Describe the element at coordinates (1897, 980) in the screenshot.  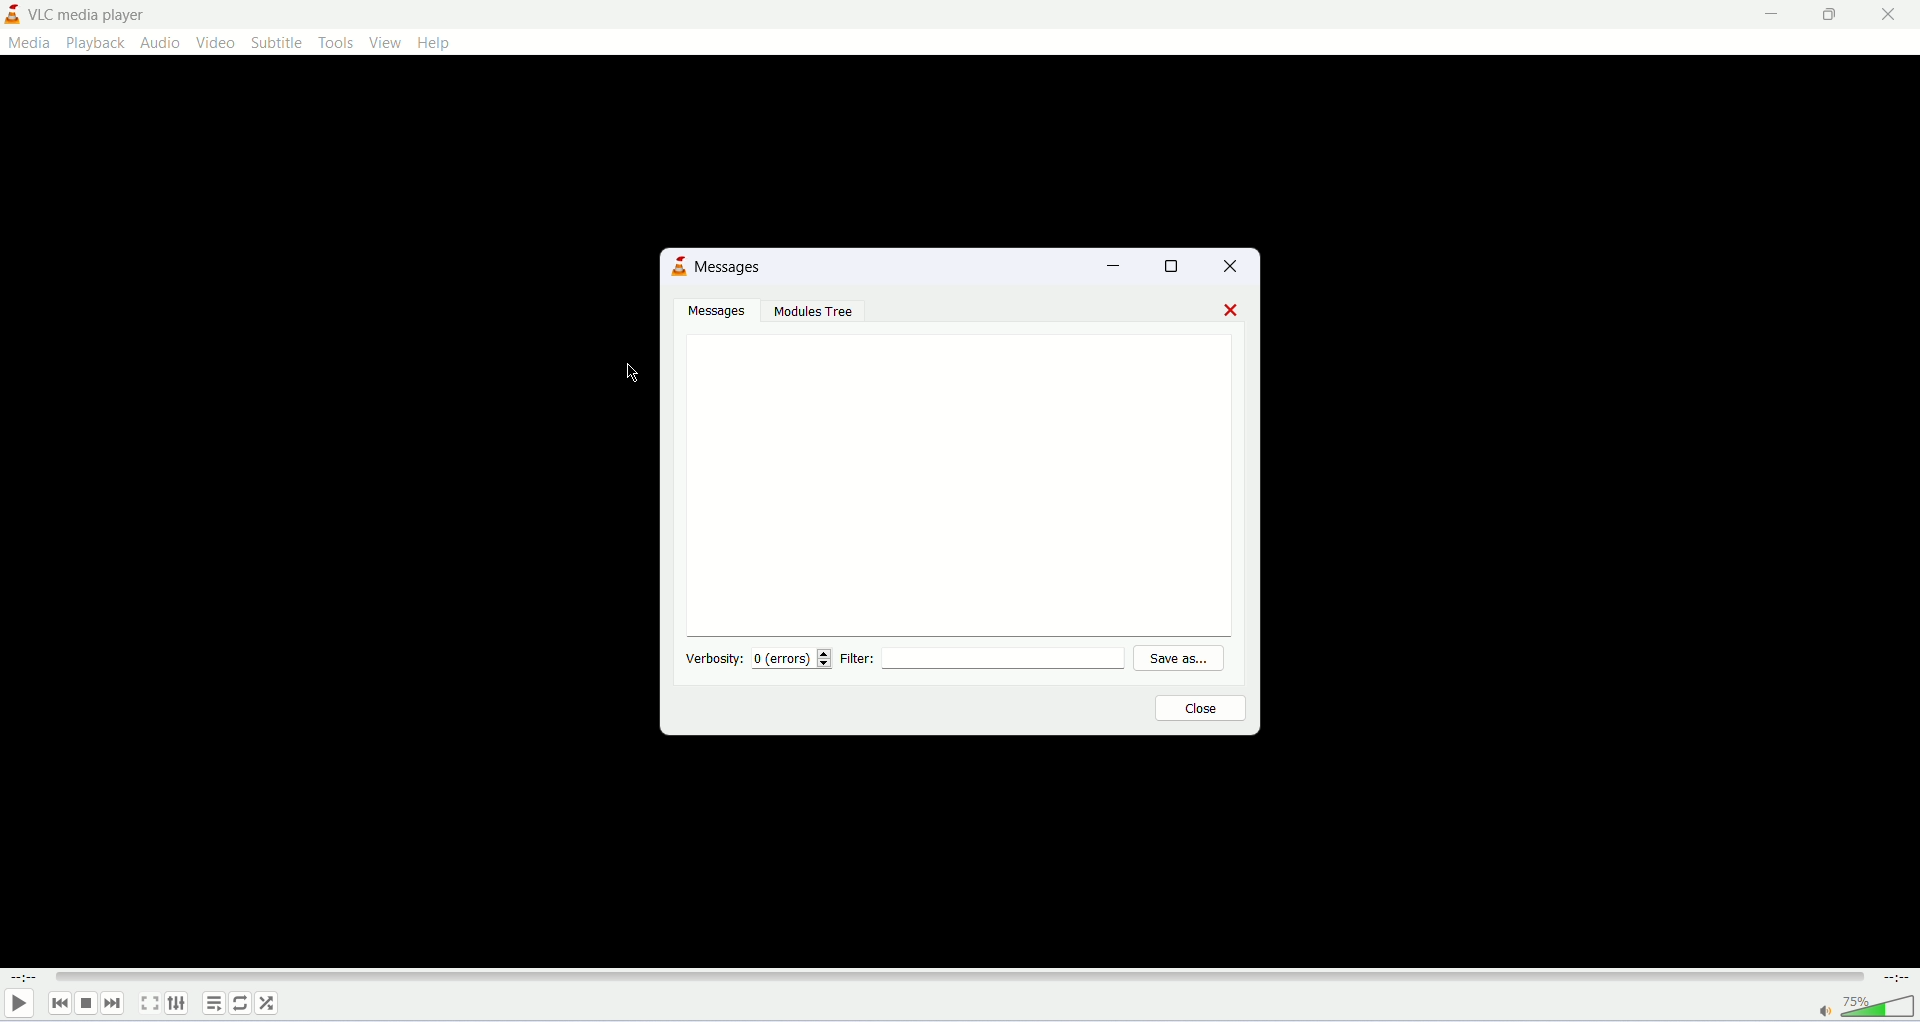
I see `total time` at that location.